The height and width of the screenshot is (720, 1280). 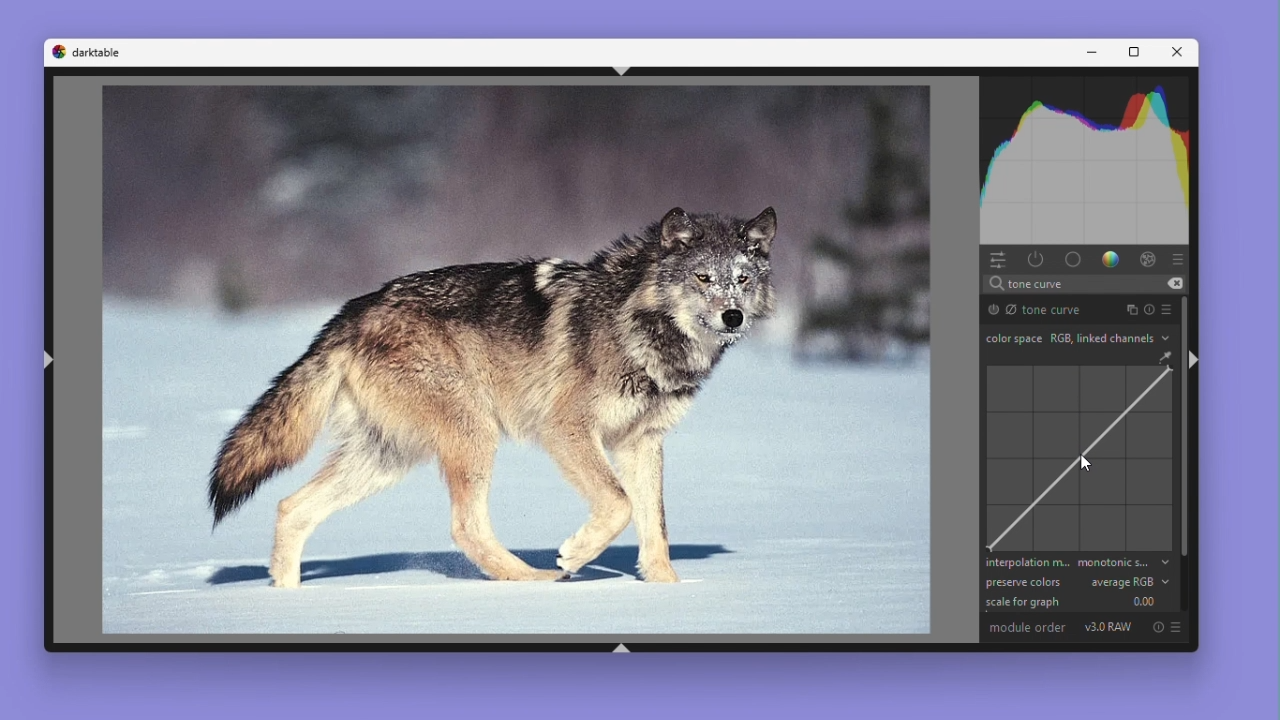 What do you see at coordinates (1088, 463) in the screenshot?
I see `Cursor` at bounding box center [1088, 463].